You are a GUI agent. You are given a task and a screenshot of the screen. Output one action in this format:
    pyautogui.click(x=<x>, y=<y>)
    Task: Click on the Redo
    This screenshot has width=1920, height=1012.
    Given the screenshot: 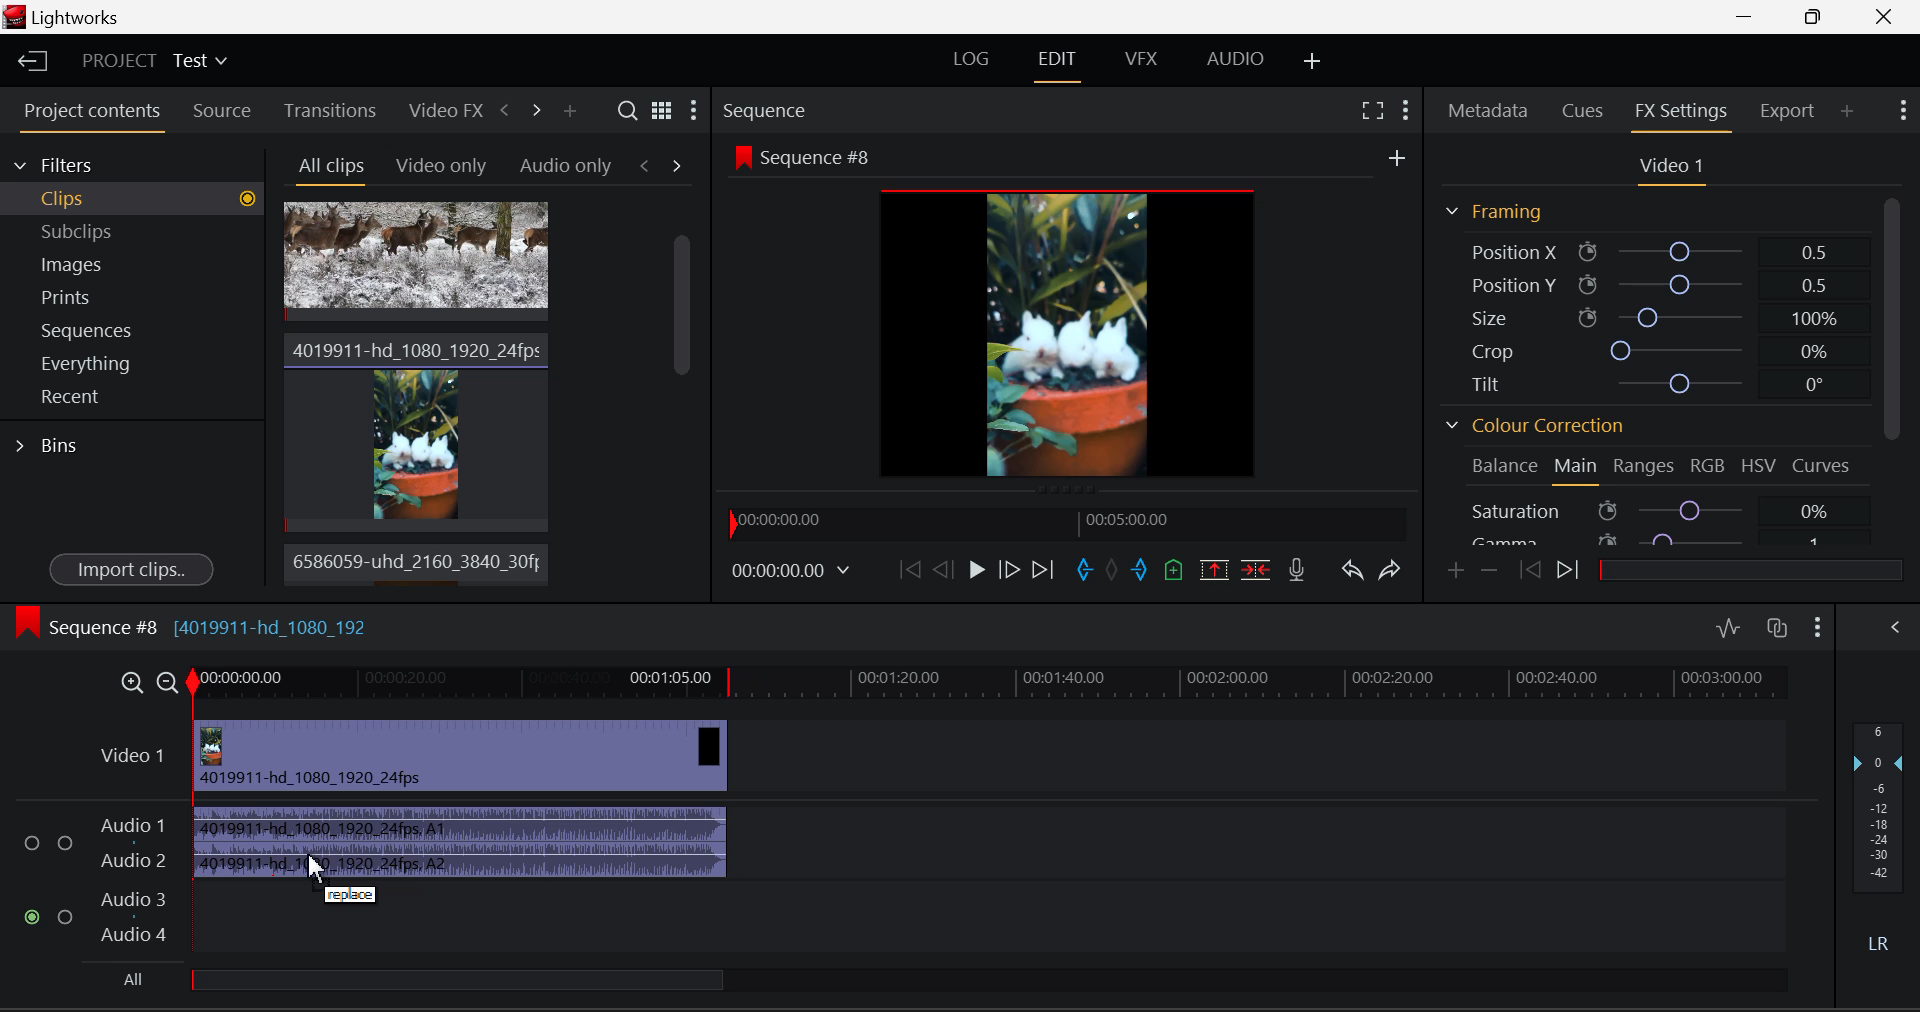 What is the action you would take?
    pyautogui.click(x=1393, y=570)
    